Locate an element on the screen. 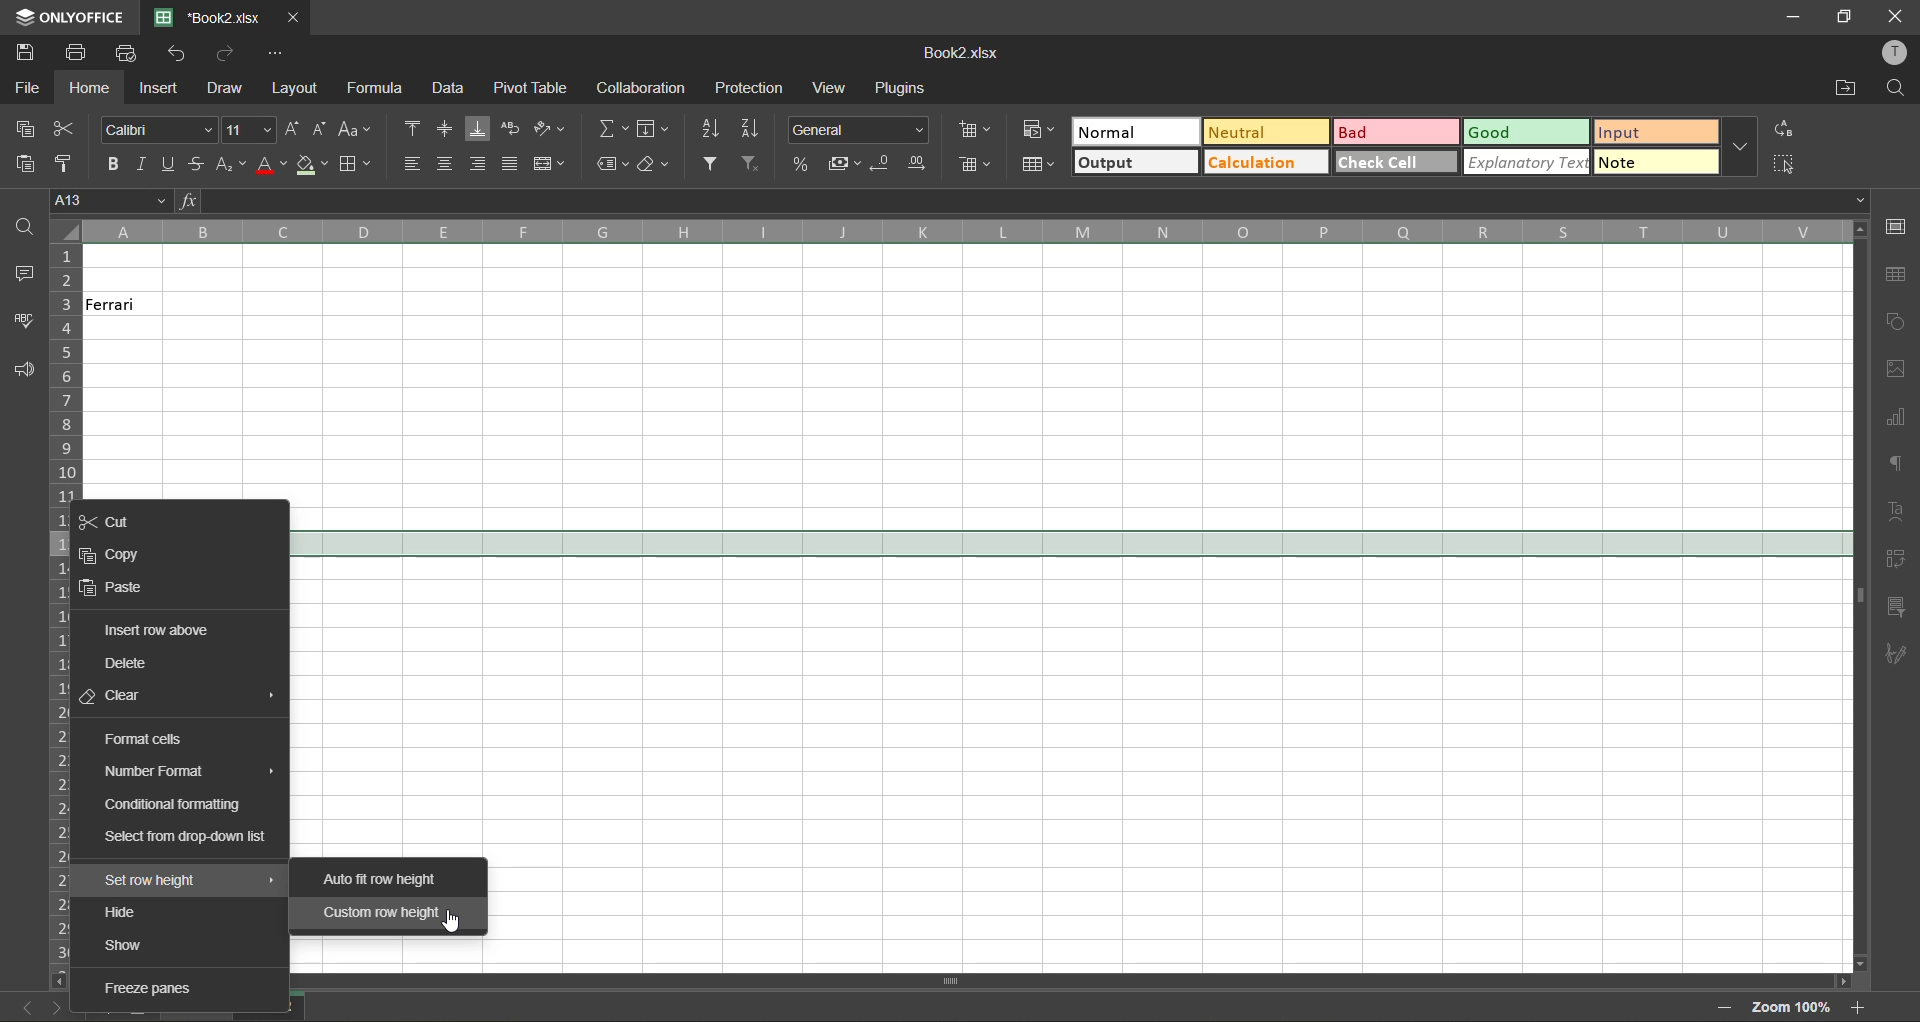  select all is located at coordinates (1781, 164).